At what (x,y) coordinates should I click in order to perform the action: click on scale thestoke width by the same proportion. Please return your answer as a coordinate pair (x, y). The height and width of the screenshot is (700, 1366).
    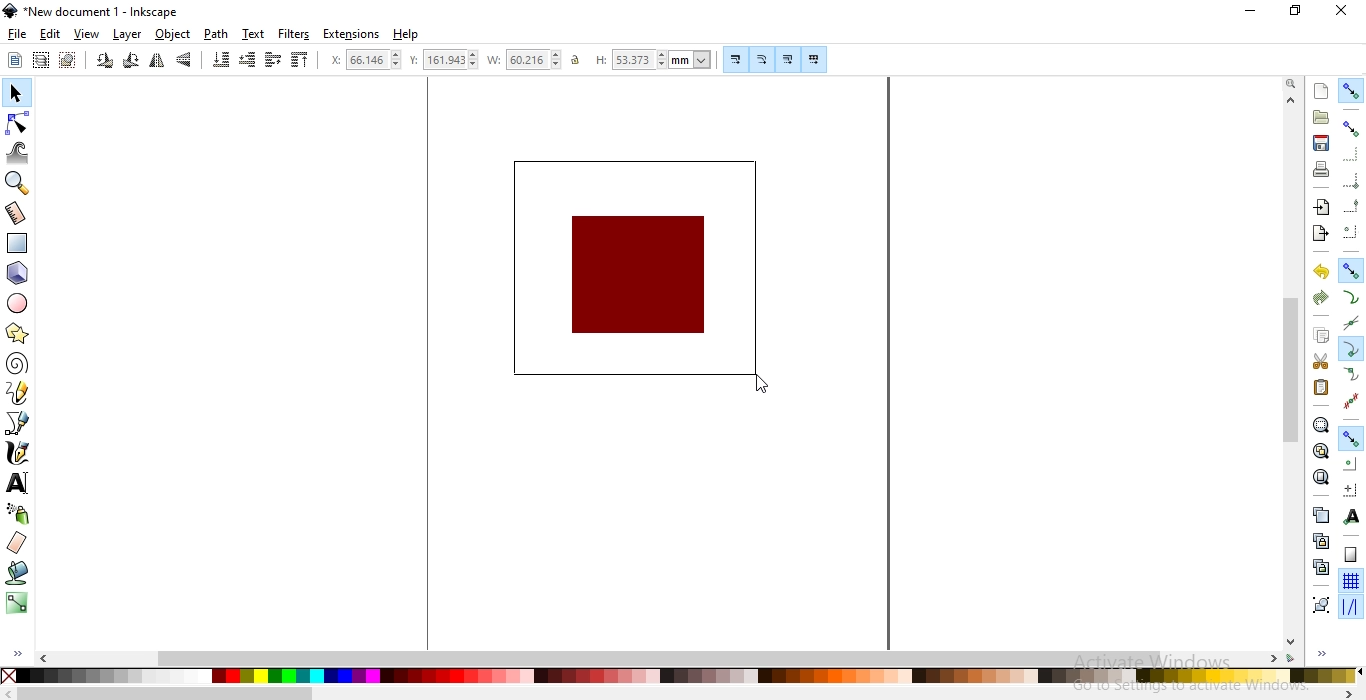
    Looking at the image, I should click on (734, 59).